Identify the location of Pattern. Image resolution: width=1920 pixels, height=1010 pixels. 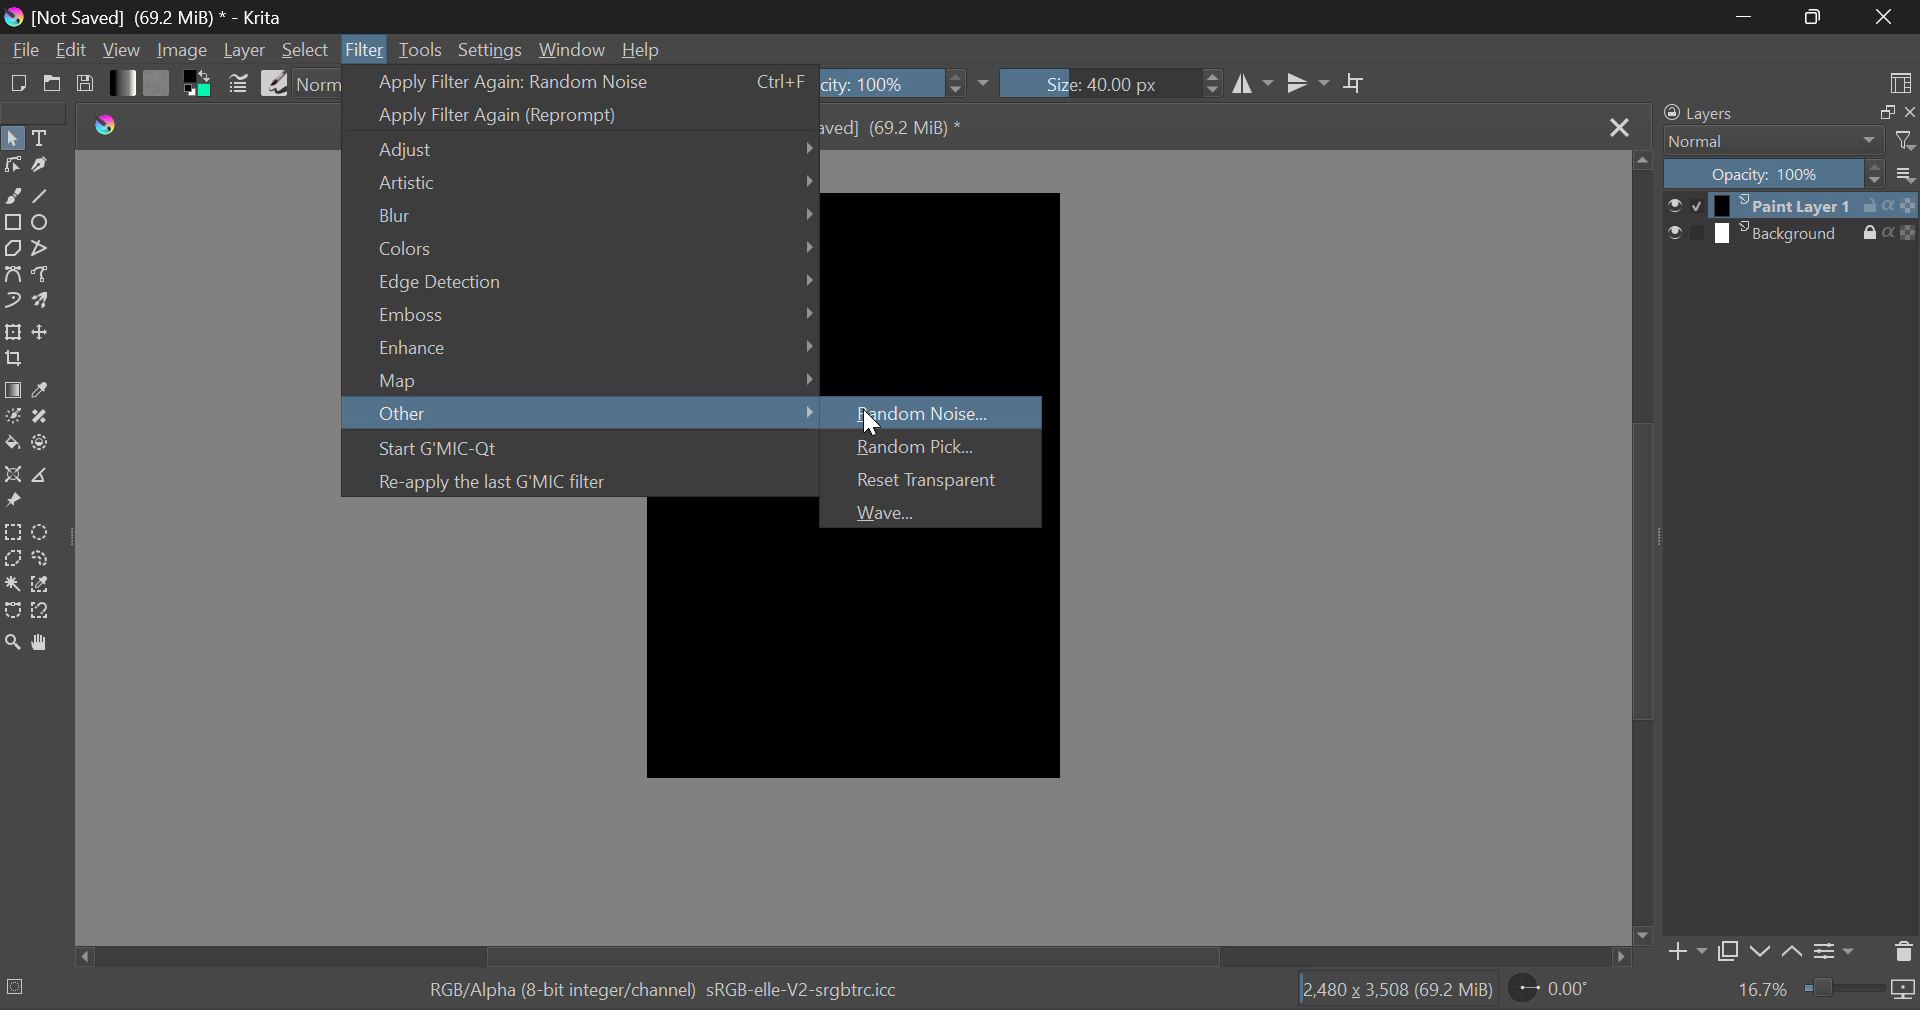
(160, 83).